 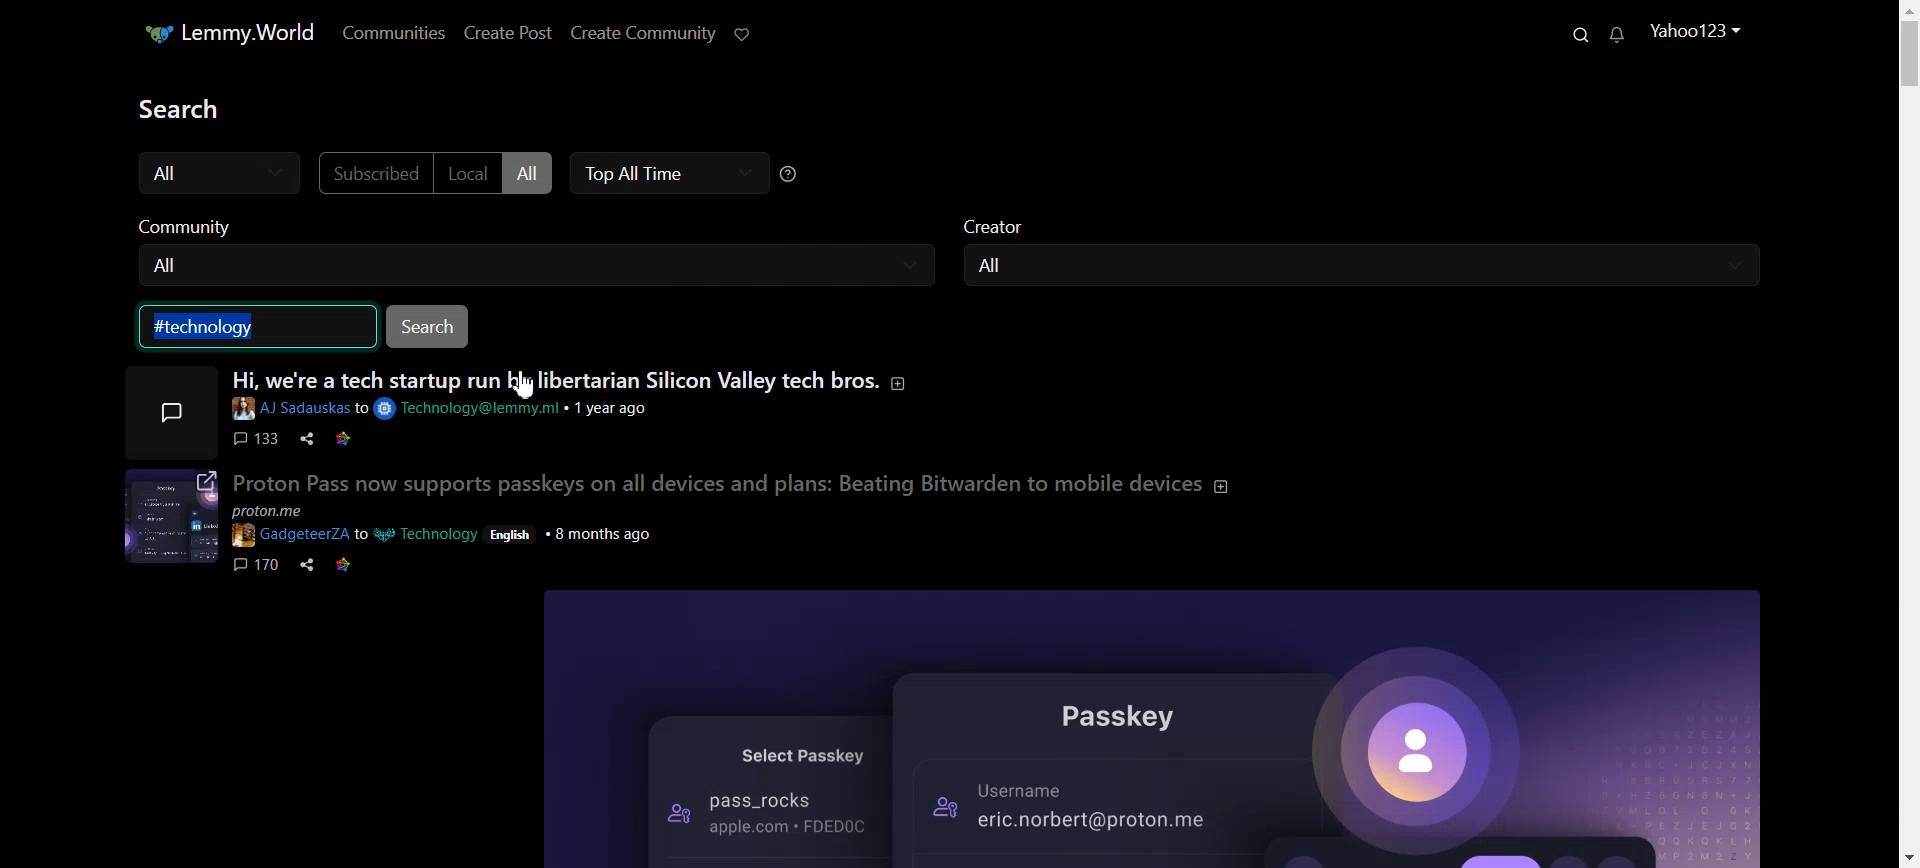 I want to click on All, so click(x=533, y=173).